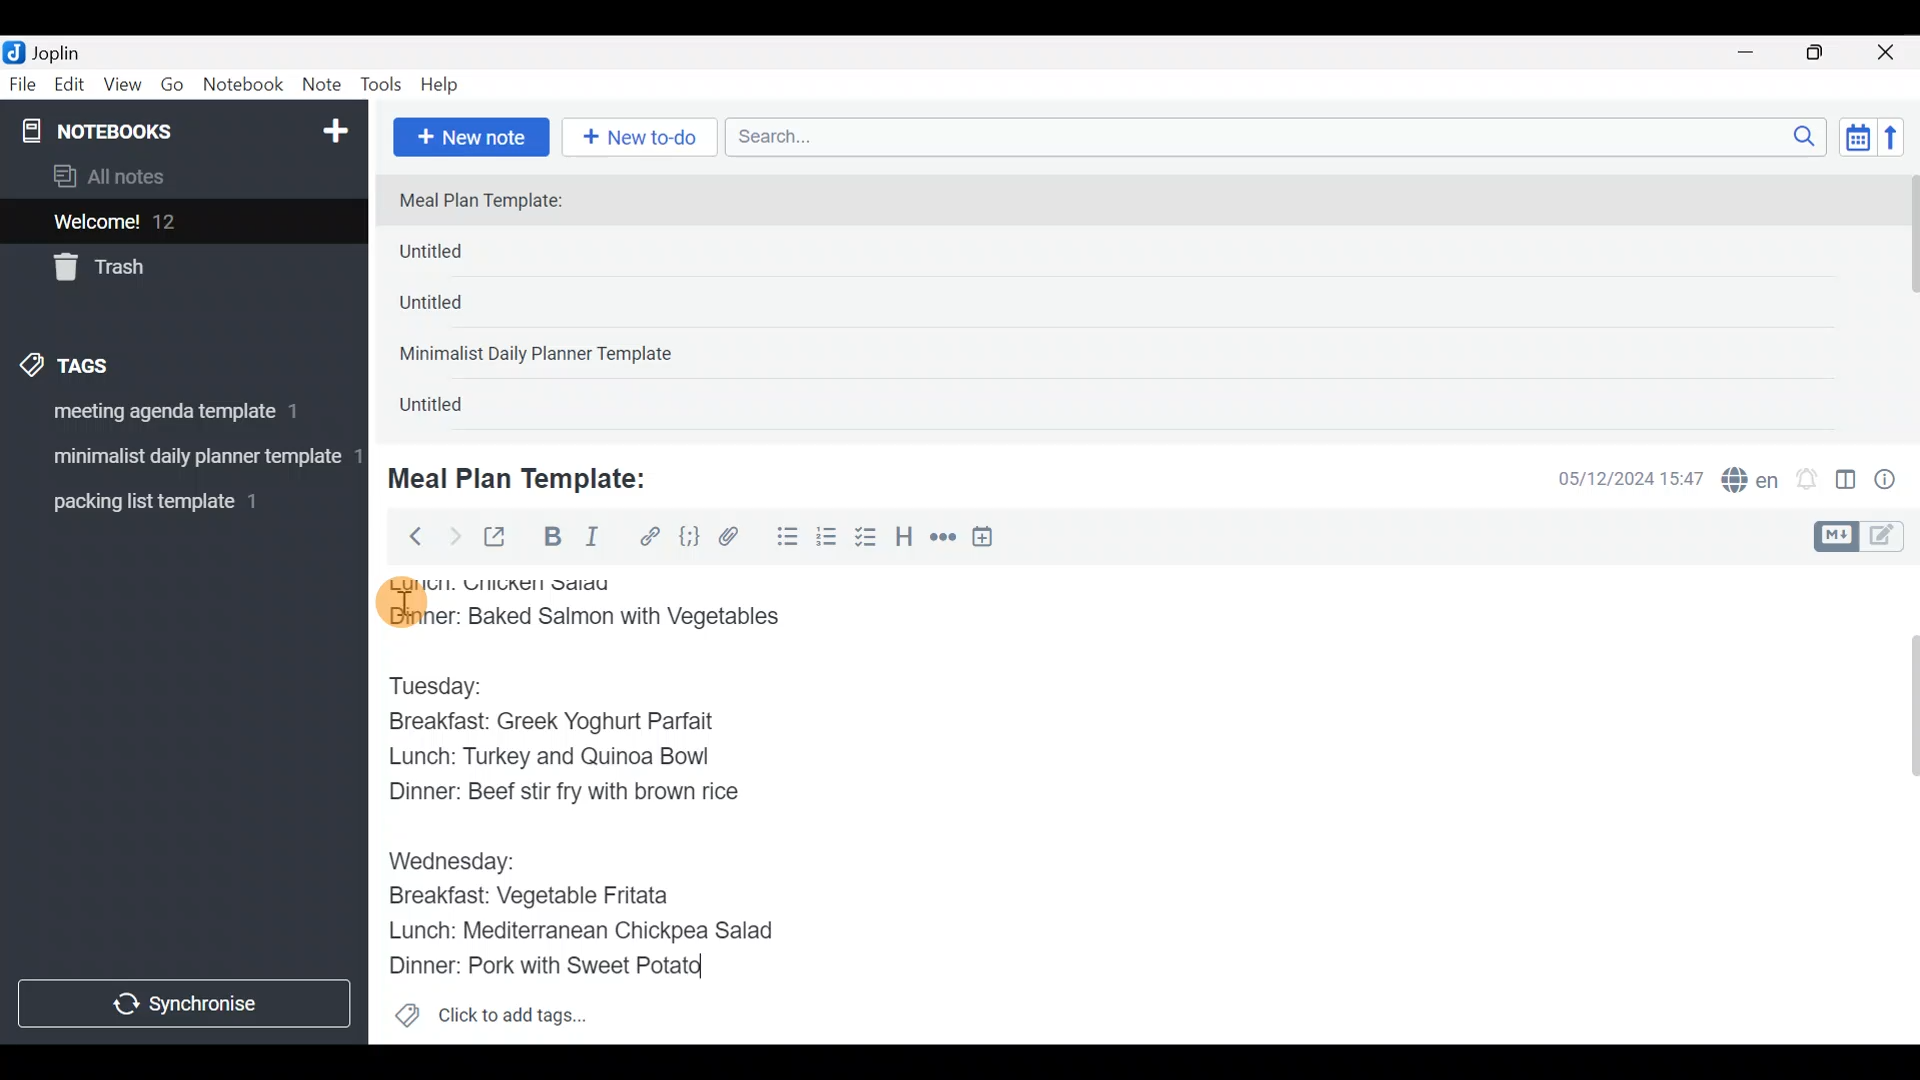  I want to click on Note, so click(326, 86).